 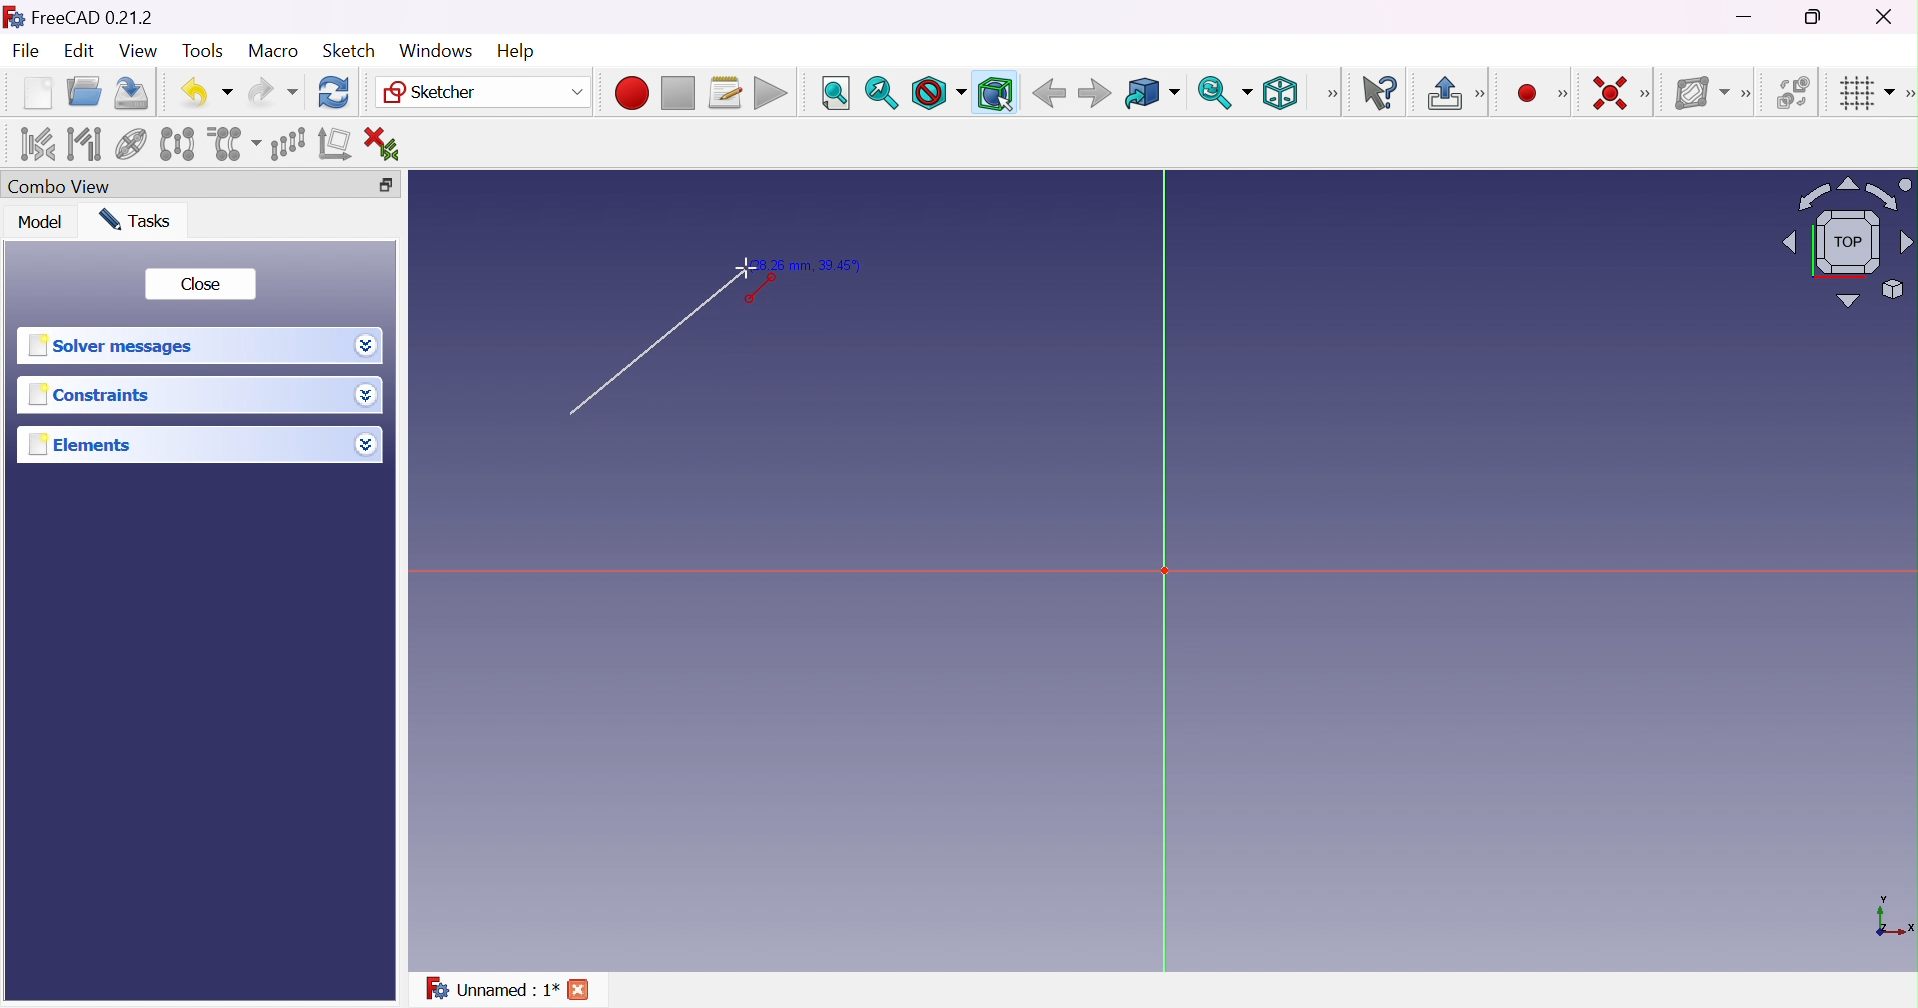 I want to click on Close, so click(x=585, y=990).